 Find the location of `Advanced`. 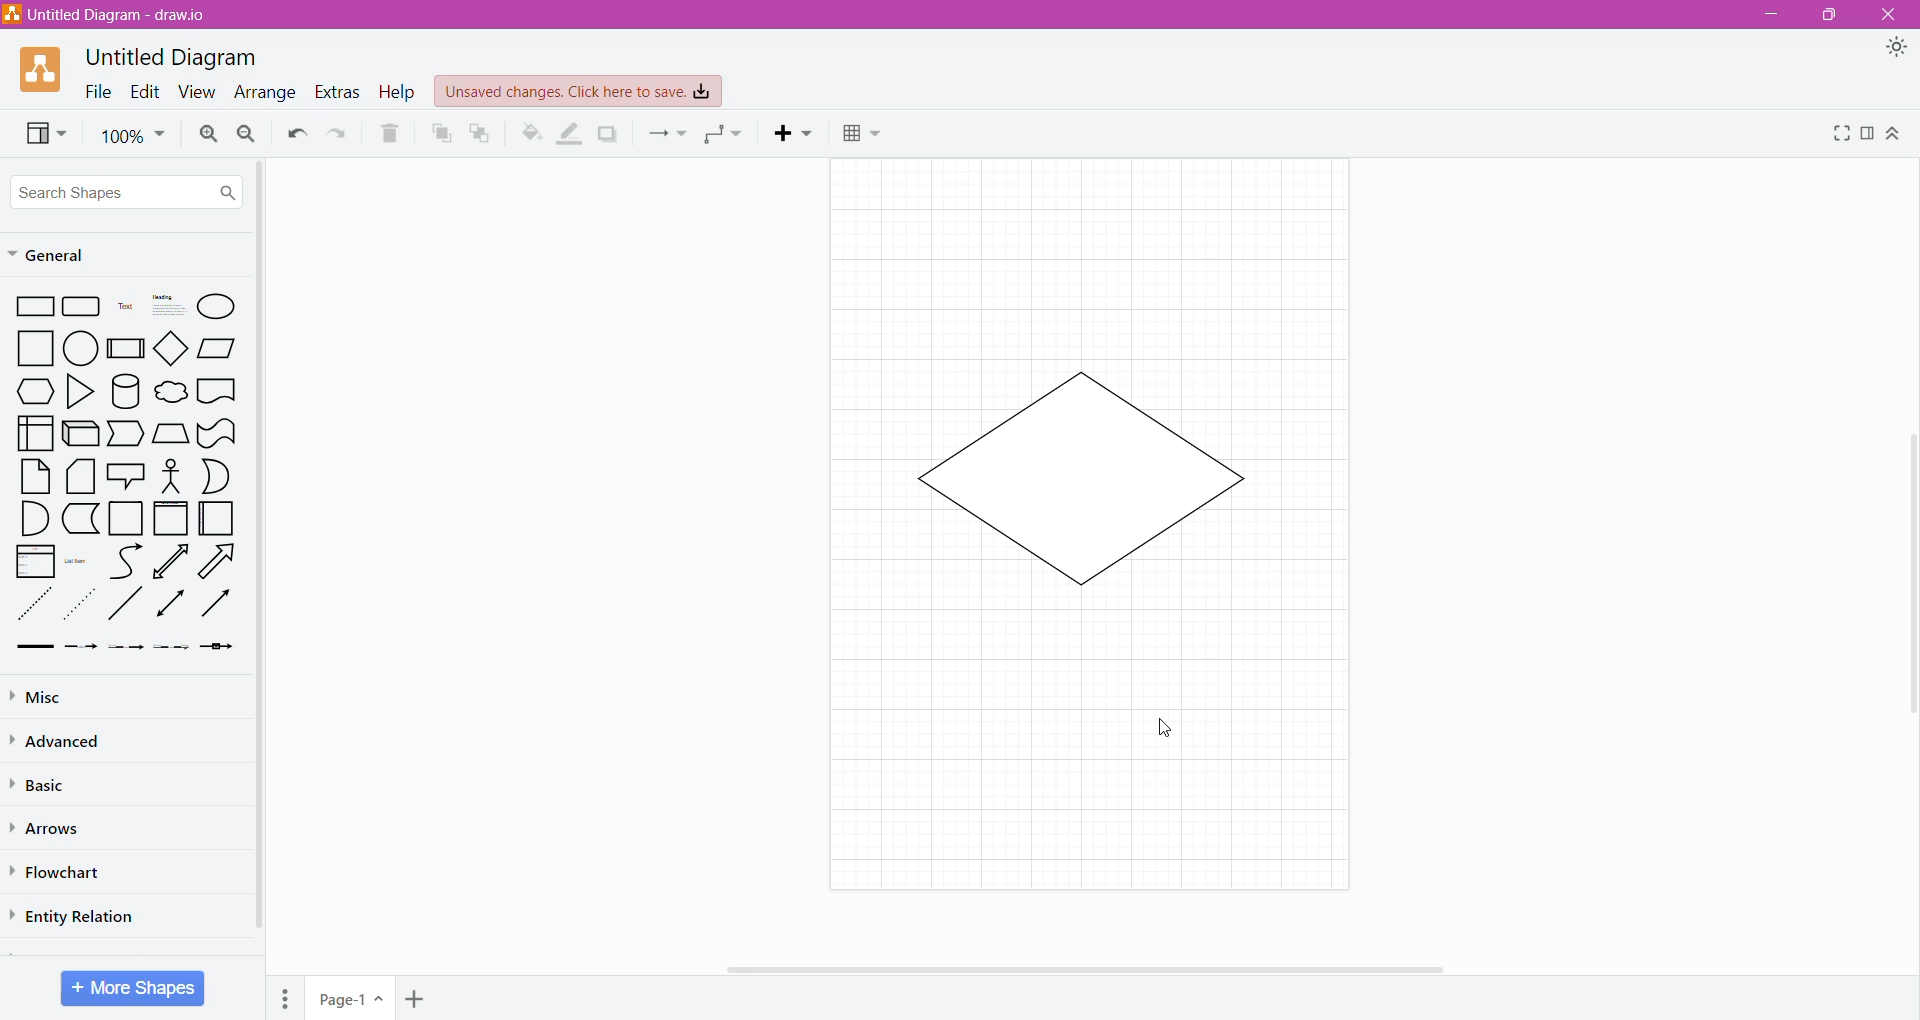

Advanced is located at coordinates (68, 742).